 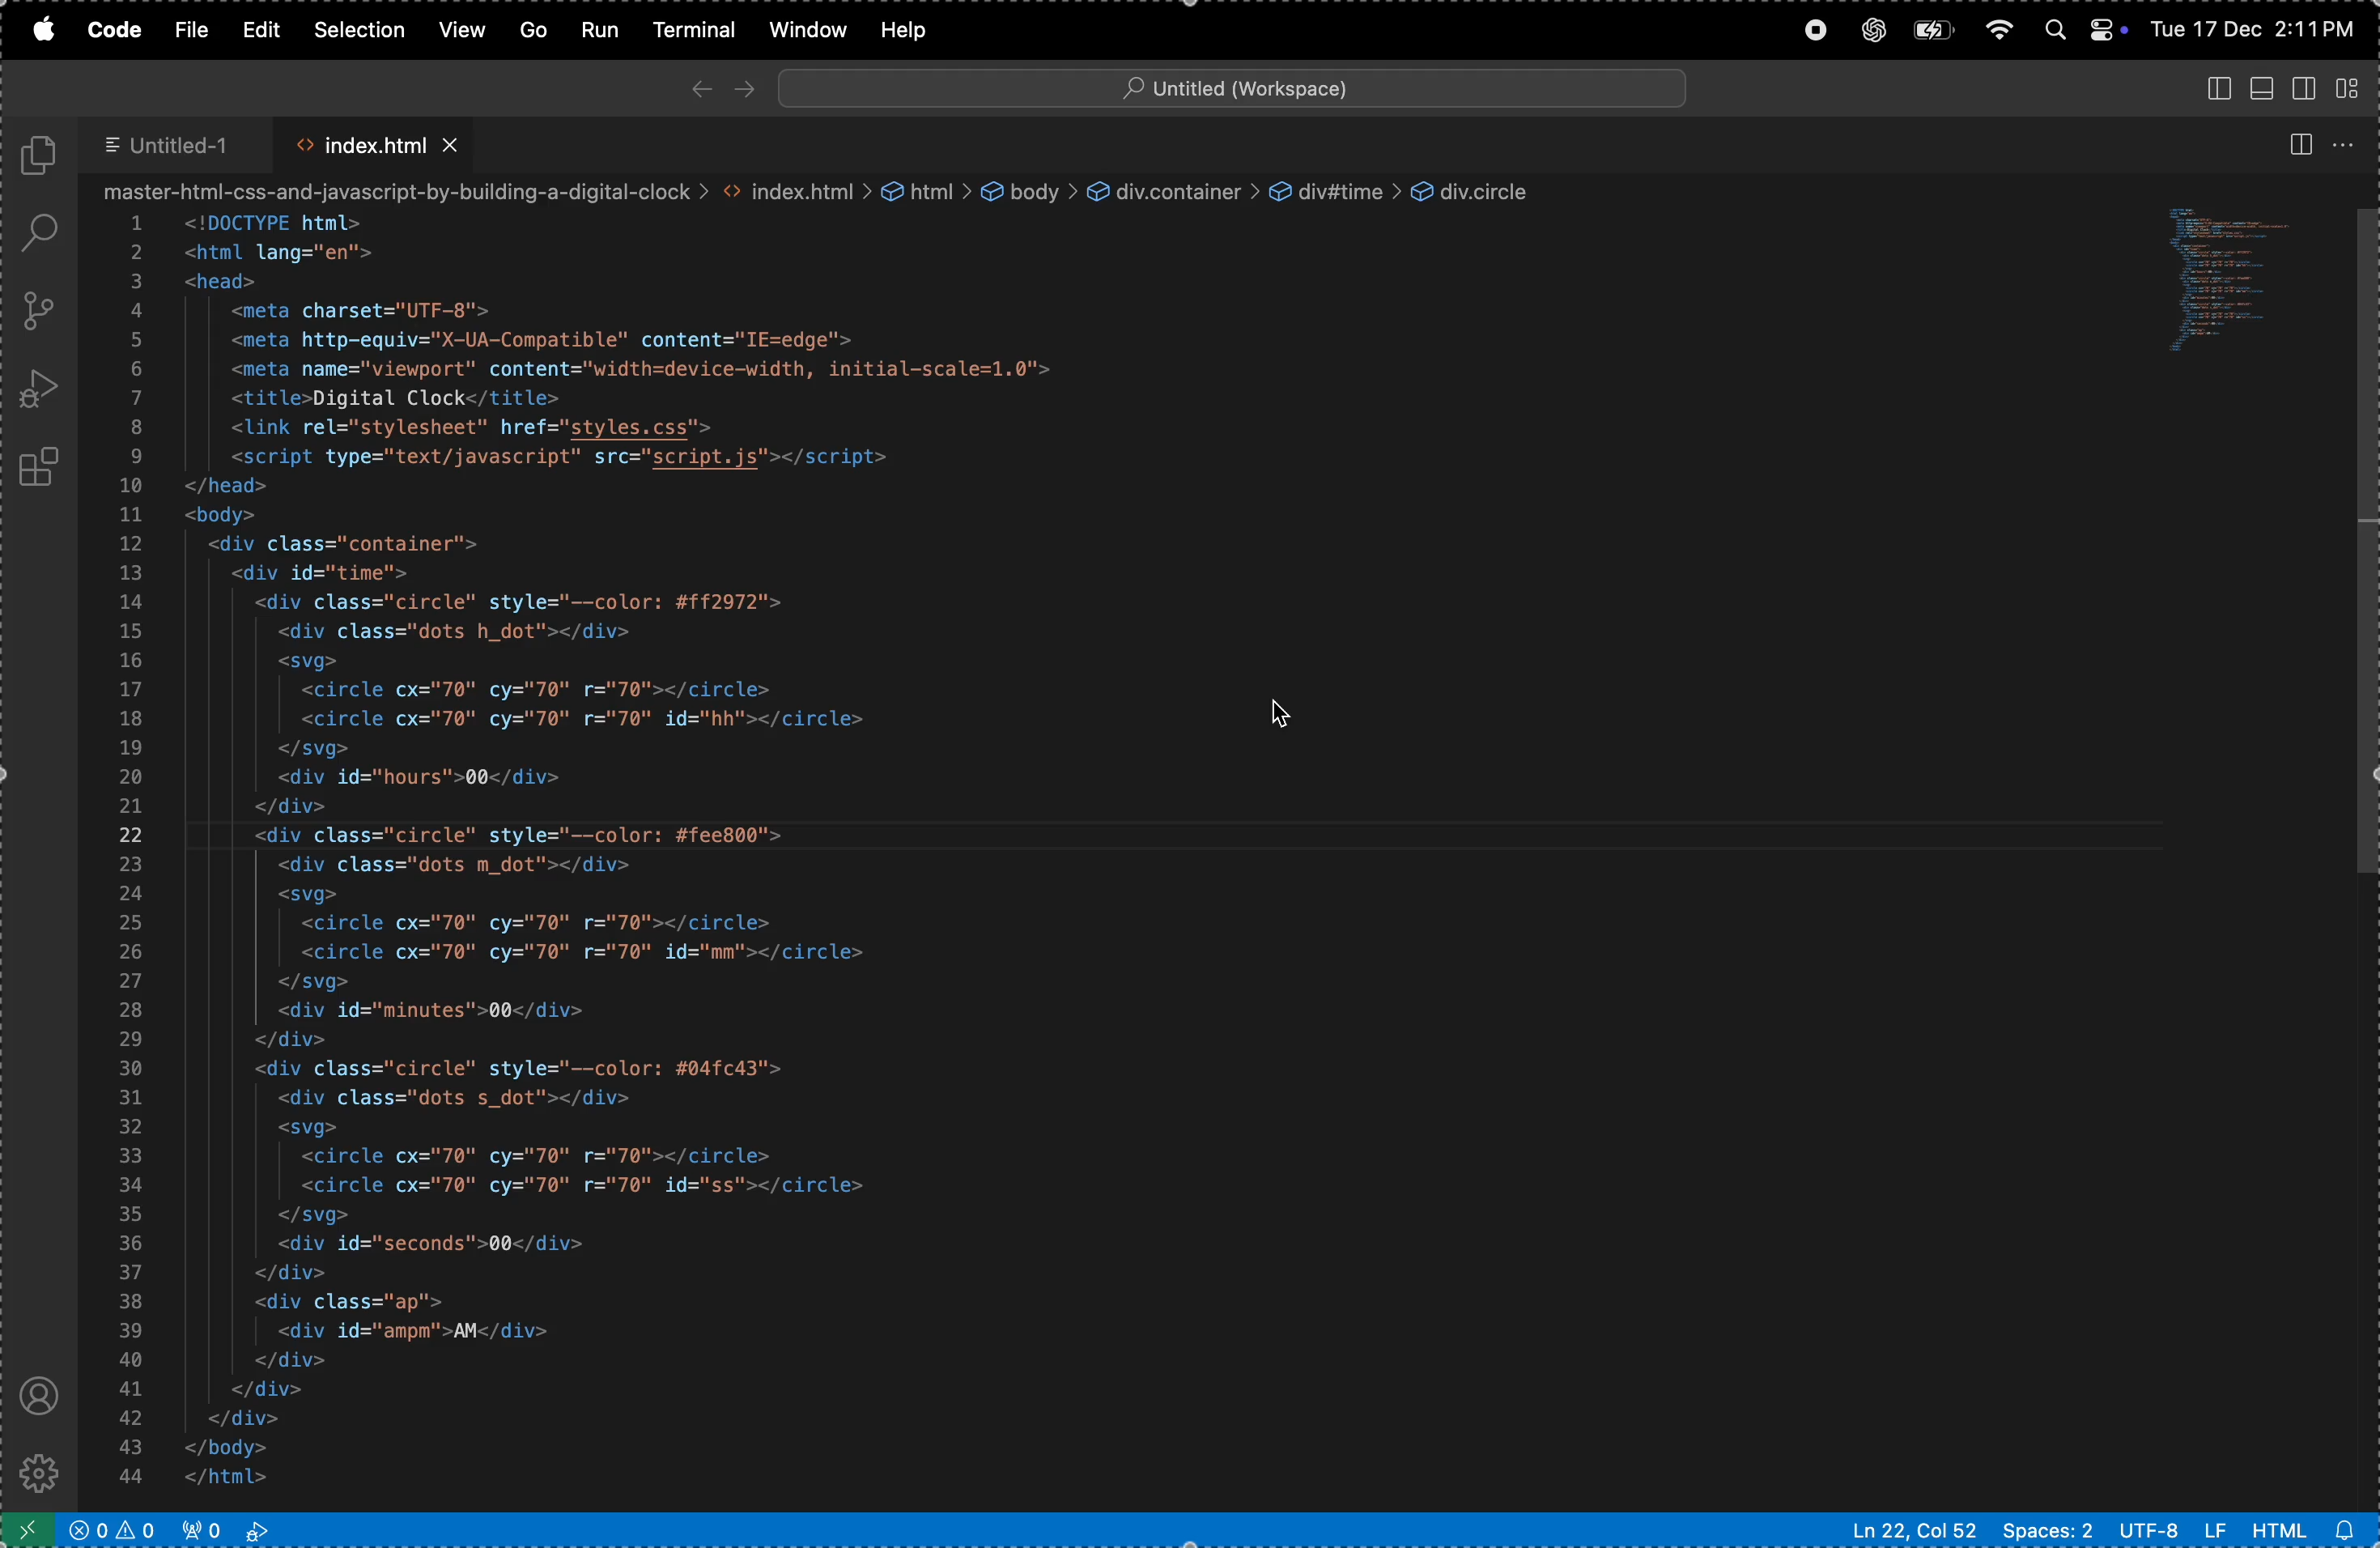 I want to click on code, so click(x=120, y=27).